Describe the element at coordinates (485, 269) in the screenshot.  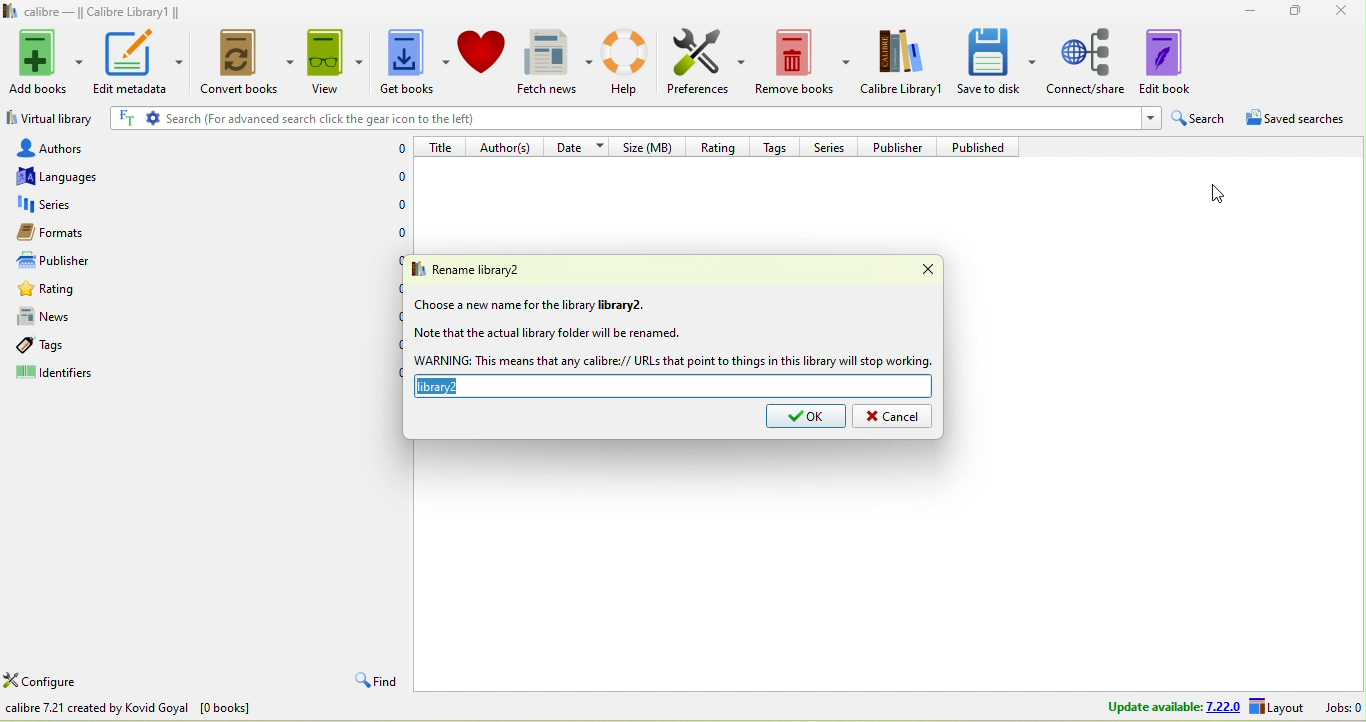
I see `rename library 2` at that location.